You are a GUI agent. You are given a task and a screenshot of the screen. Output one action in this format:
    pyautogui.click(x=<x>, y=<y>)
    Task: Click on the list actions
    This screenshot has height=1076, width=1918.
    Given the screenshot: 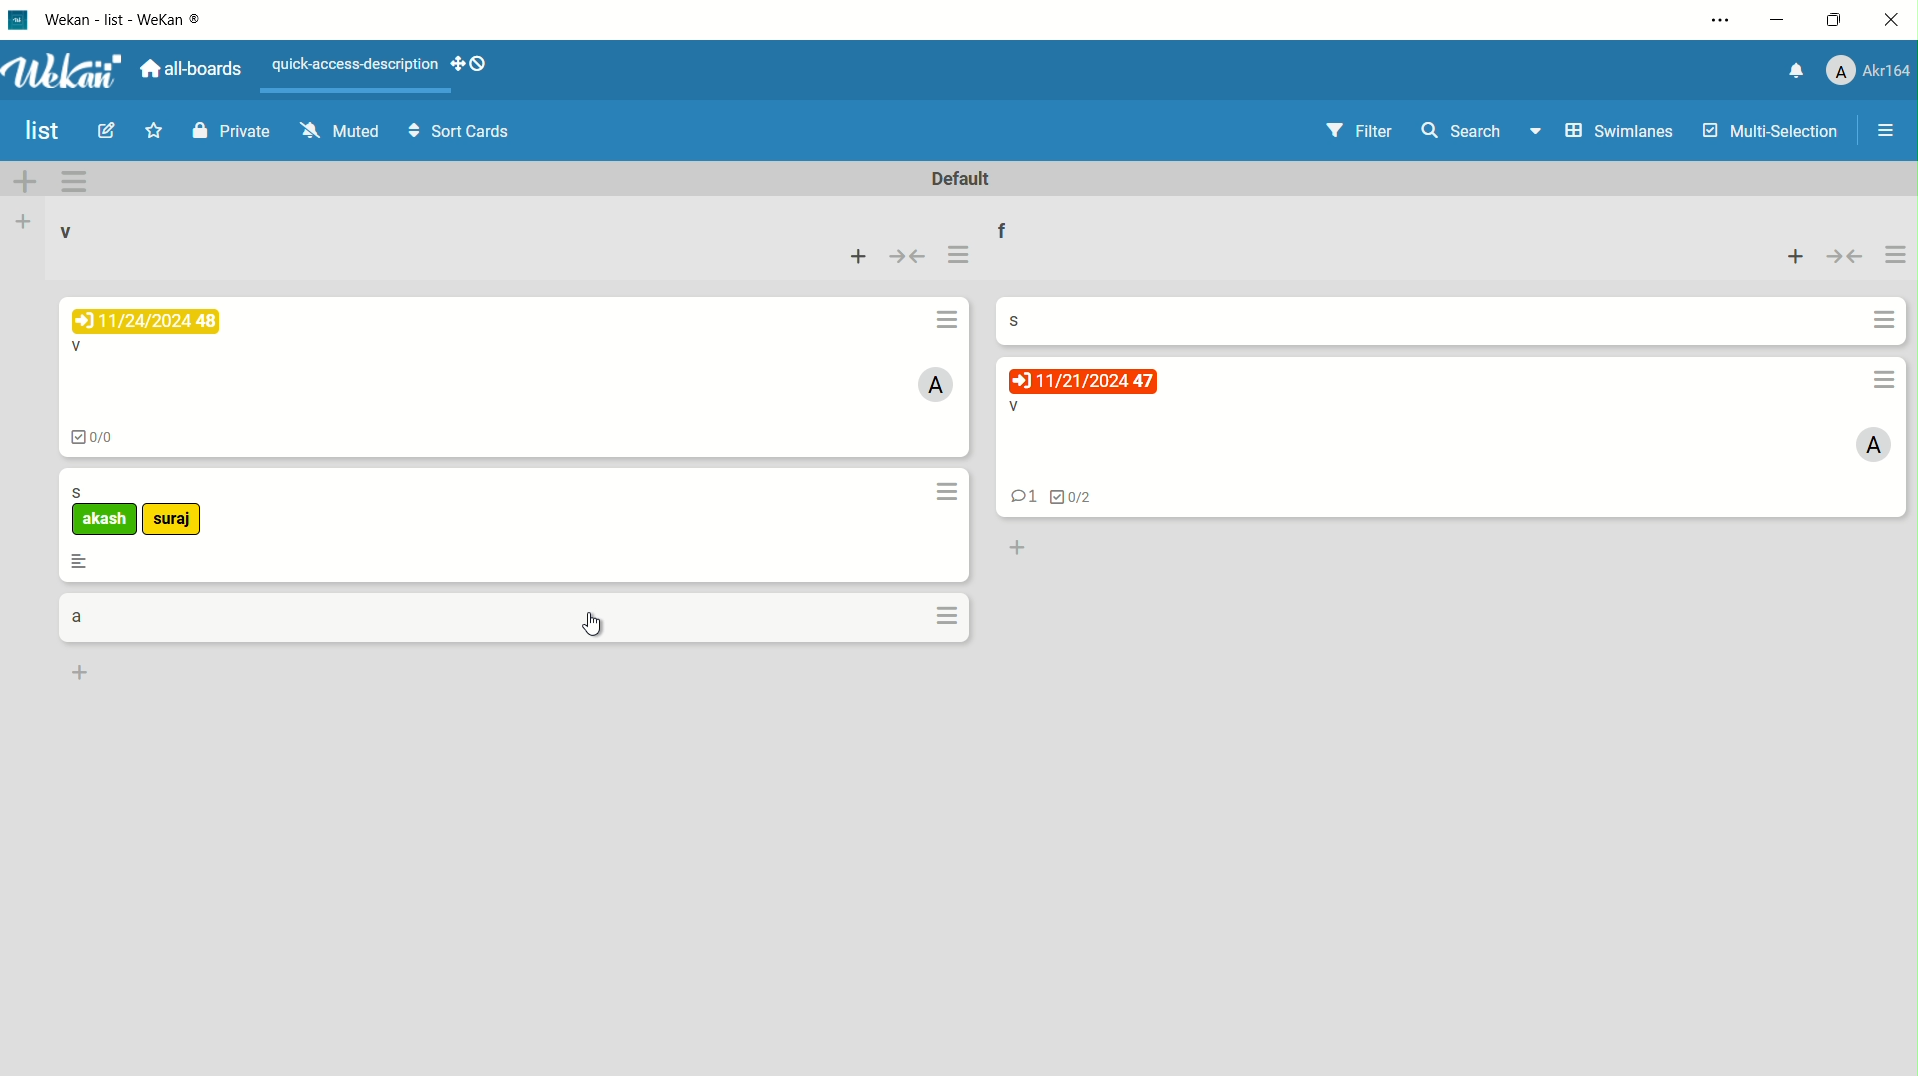 What is the action you would take?
    pyautogui.click(x=1896, y=256)
    